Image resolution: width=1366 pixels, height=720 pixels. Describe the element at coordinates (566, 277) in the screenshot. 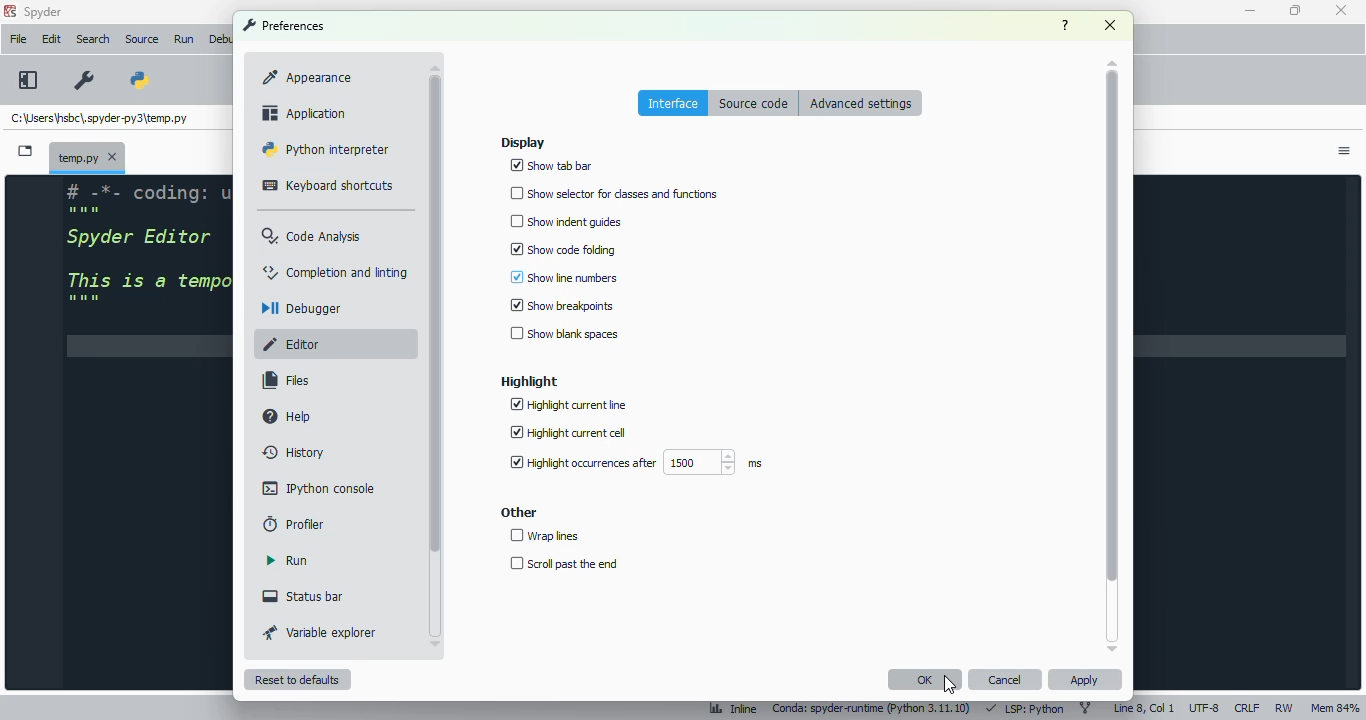

I see `show line numbers selected` at that location.